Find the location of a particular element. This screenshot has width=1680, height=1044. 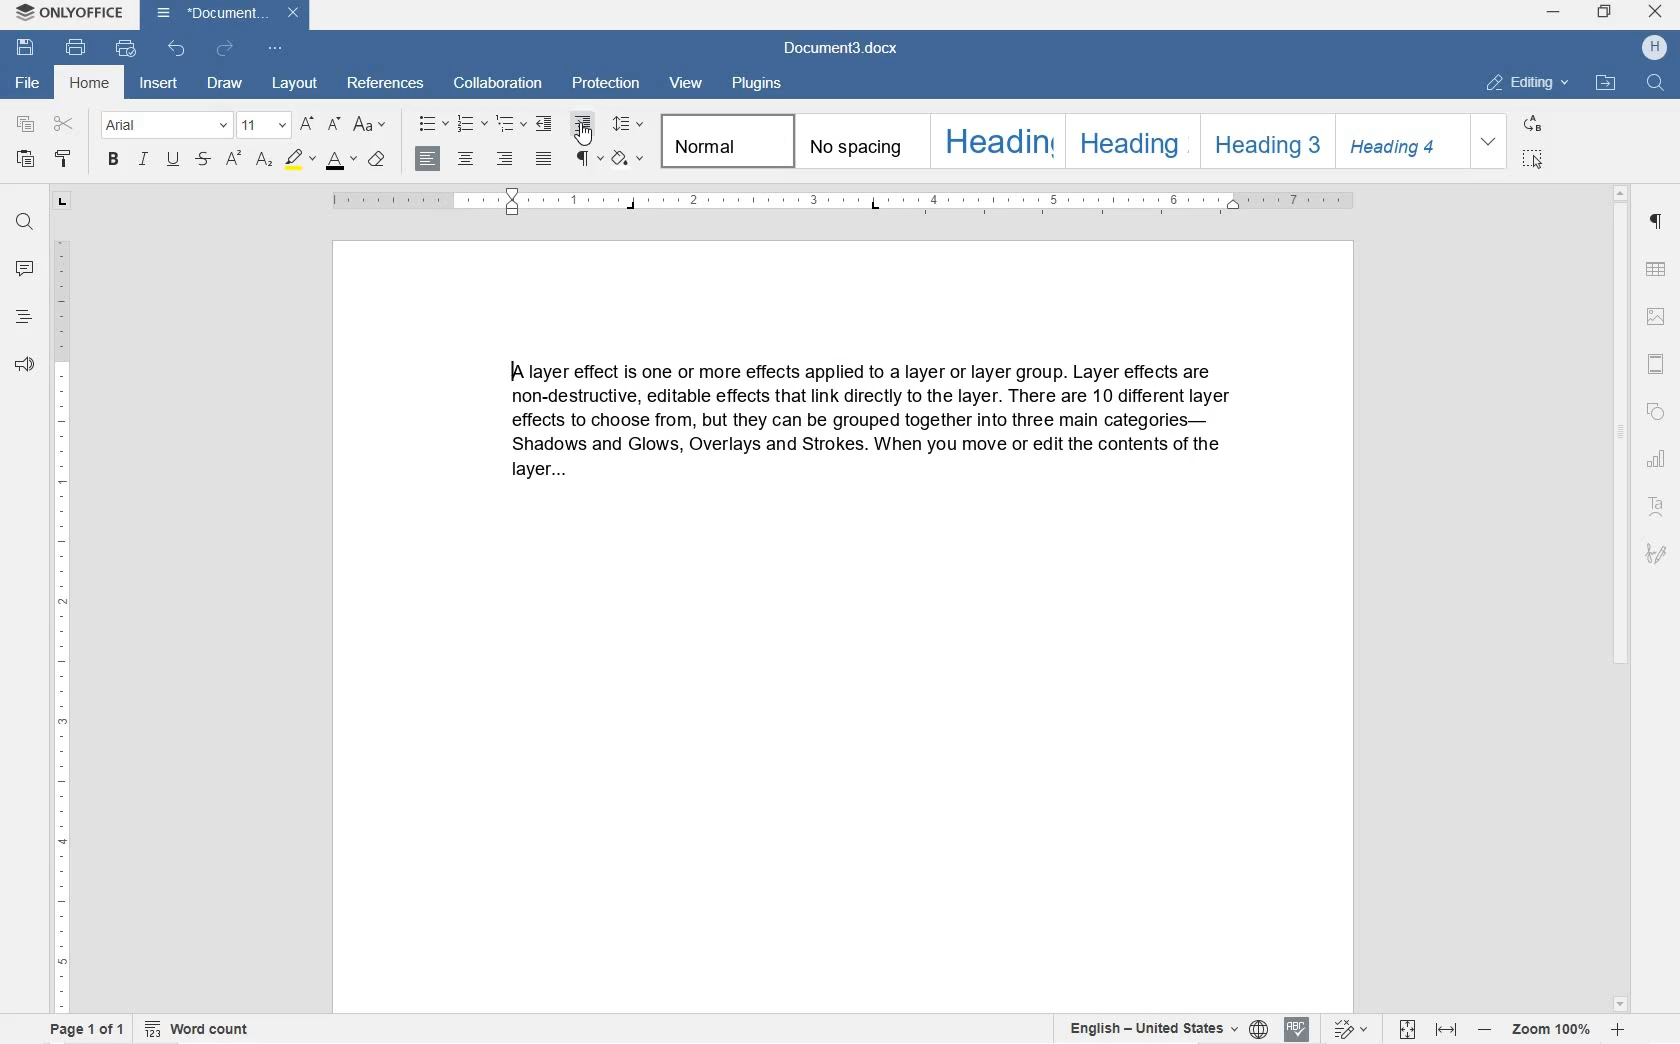

IMAGE is located at coordinates (1658, 318).